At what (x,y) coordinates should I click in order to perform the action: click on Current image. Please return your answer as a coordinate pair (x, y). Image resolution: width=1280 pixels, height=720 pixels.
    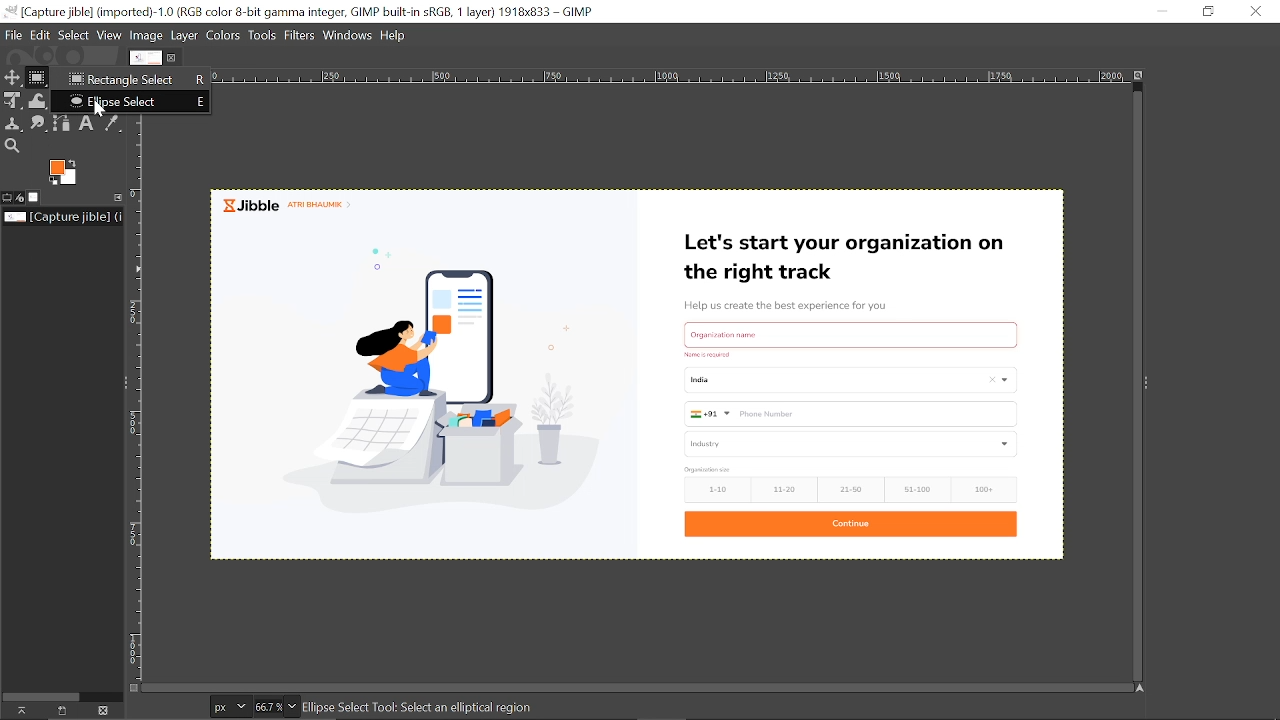
    Looking at the image, I should click on (637, 375).